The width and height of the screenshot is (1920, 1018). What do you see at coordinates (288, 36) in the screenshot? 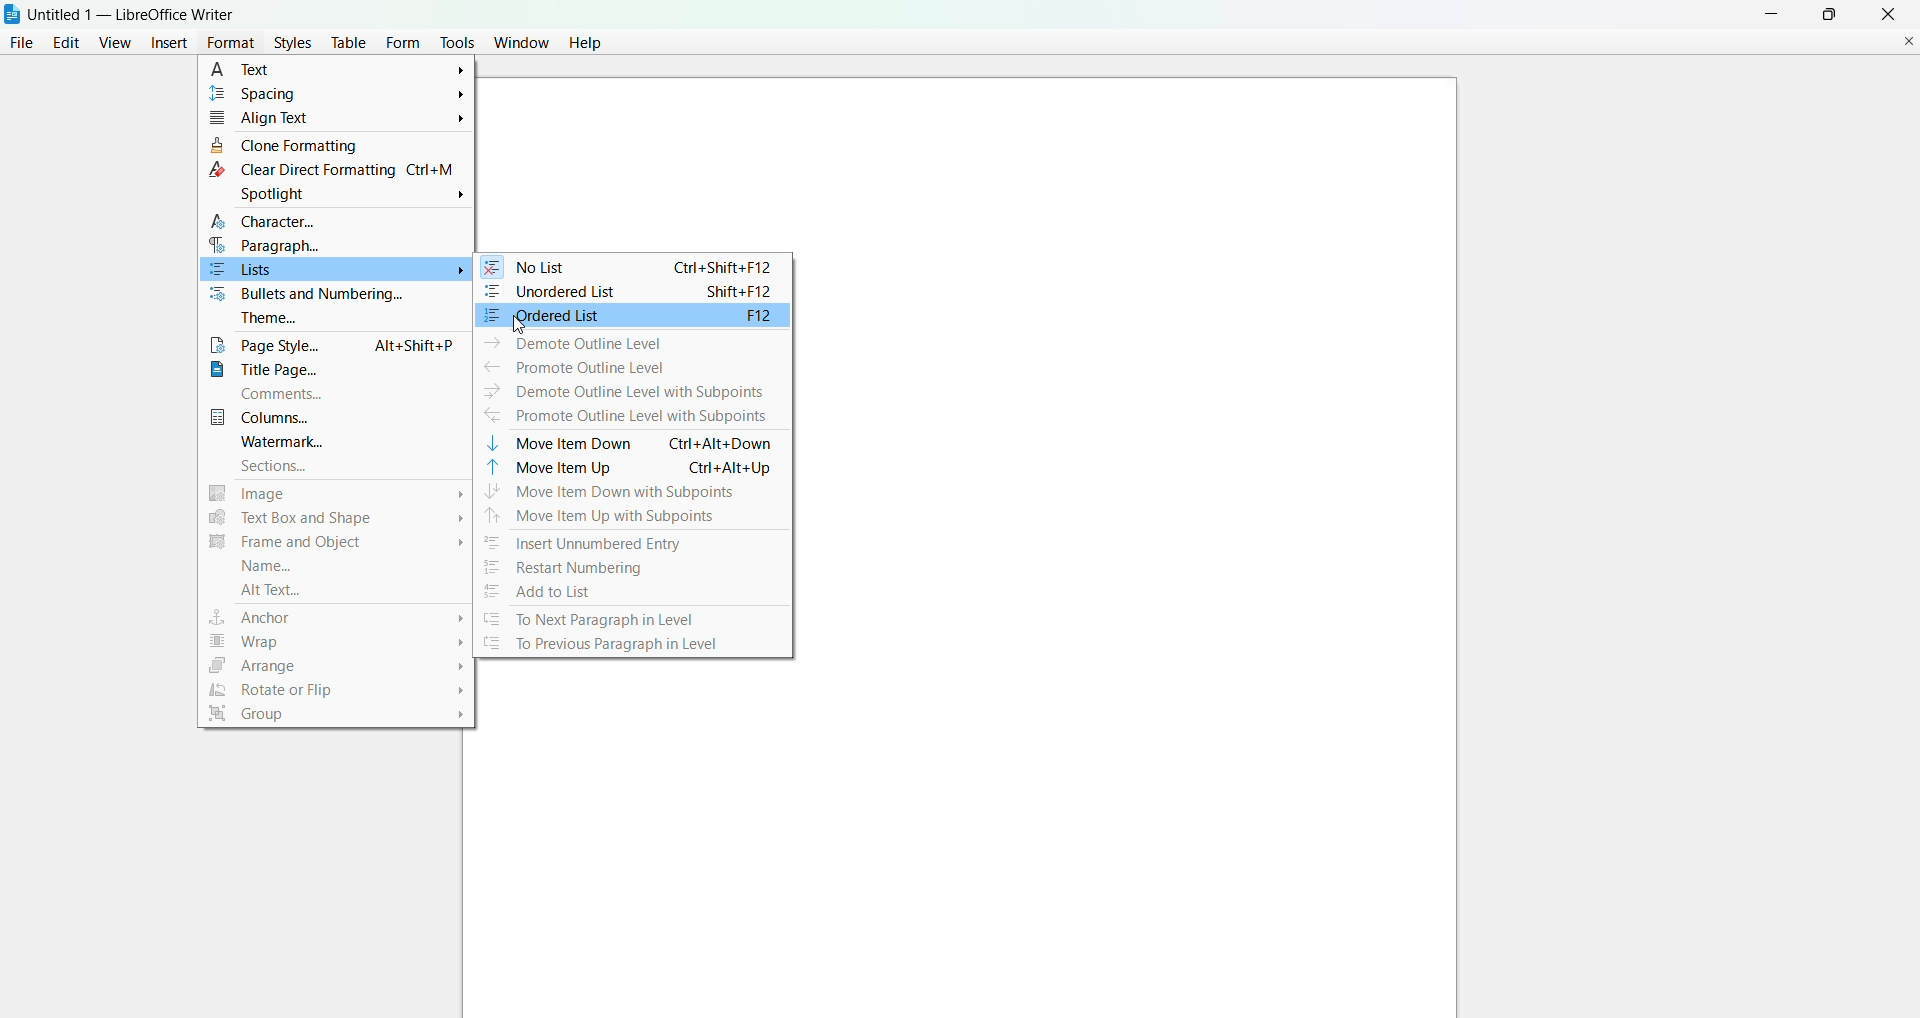
I see `styles` at bounding box center [288, 36].